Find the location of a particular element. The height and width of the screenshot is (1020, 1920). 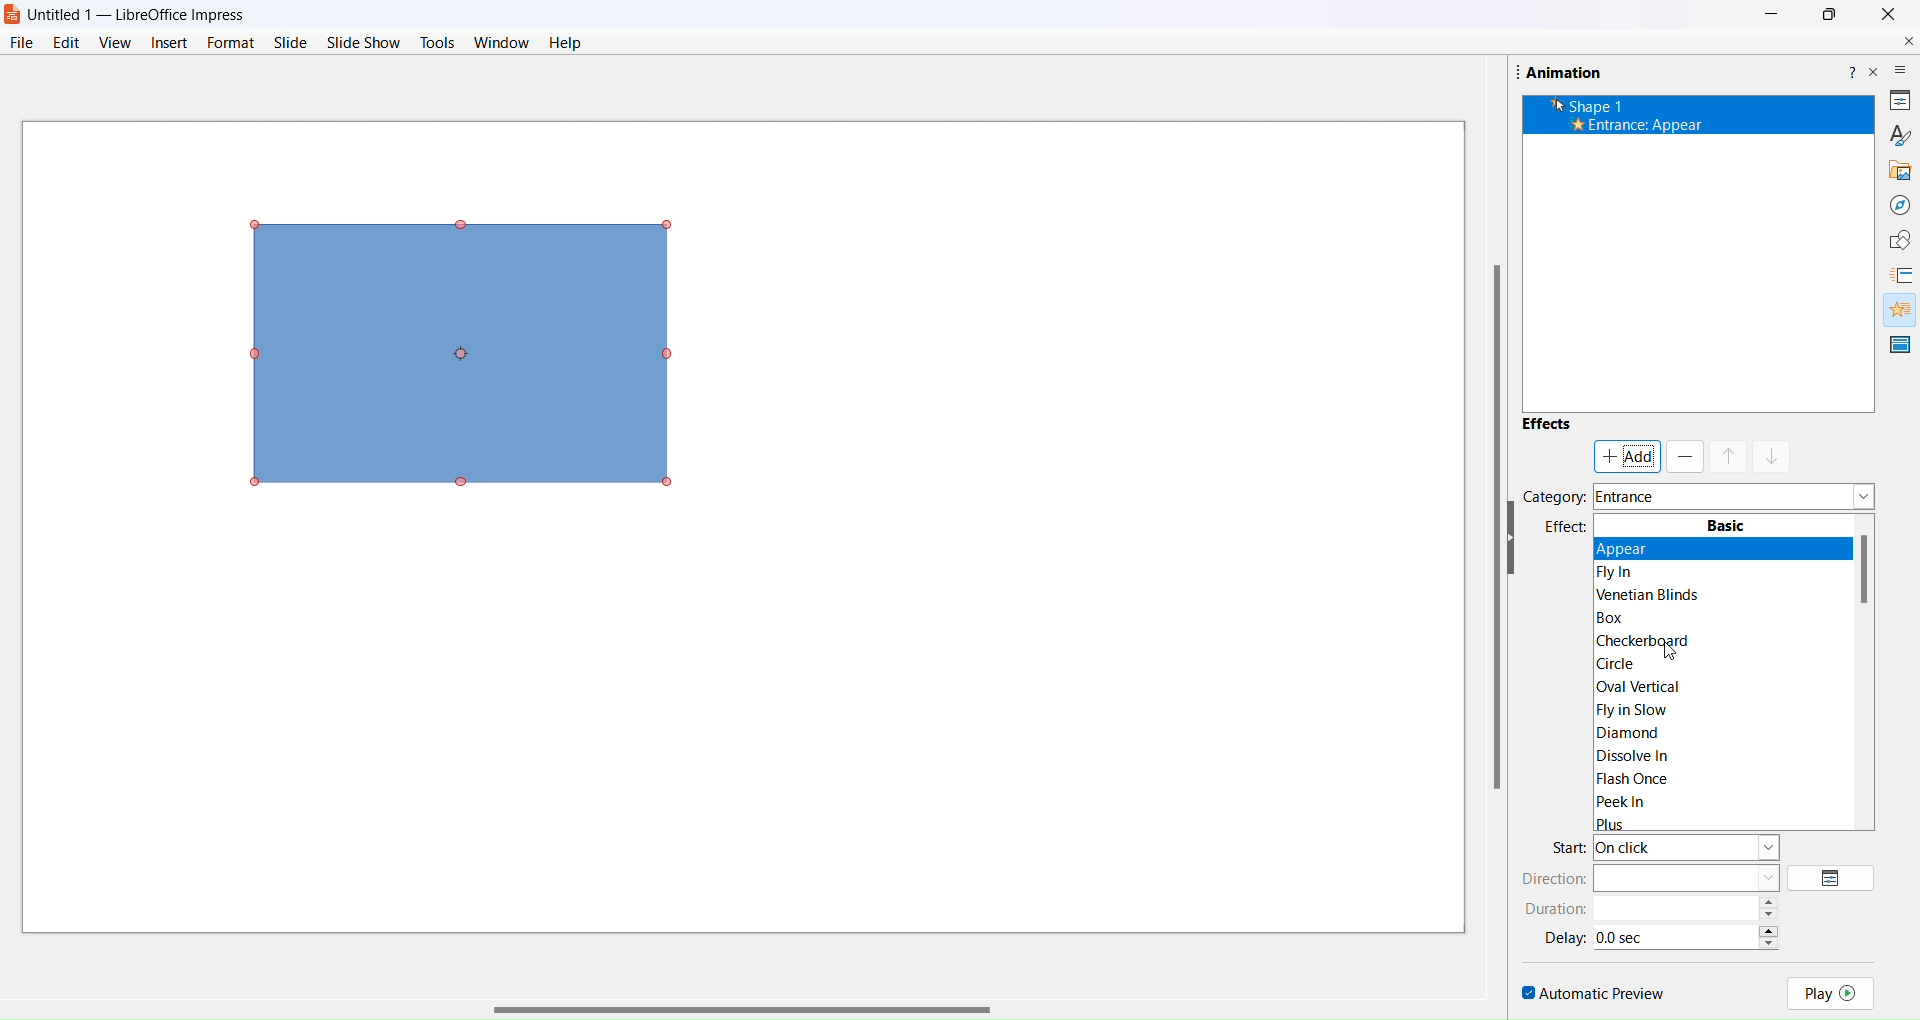

Maximise is located at coordinates (1826, 17).